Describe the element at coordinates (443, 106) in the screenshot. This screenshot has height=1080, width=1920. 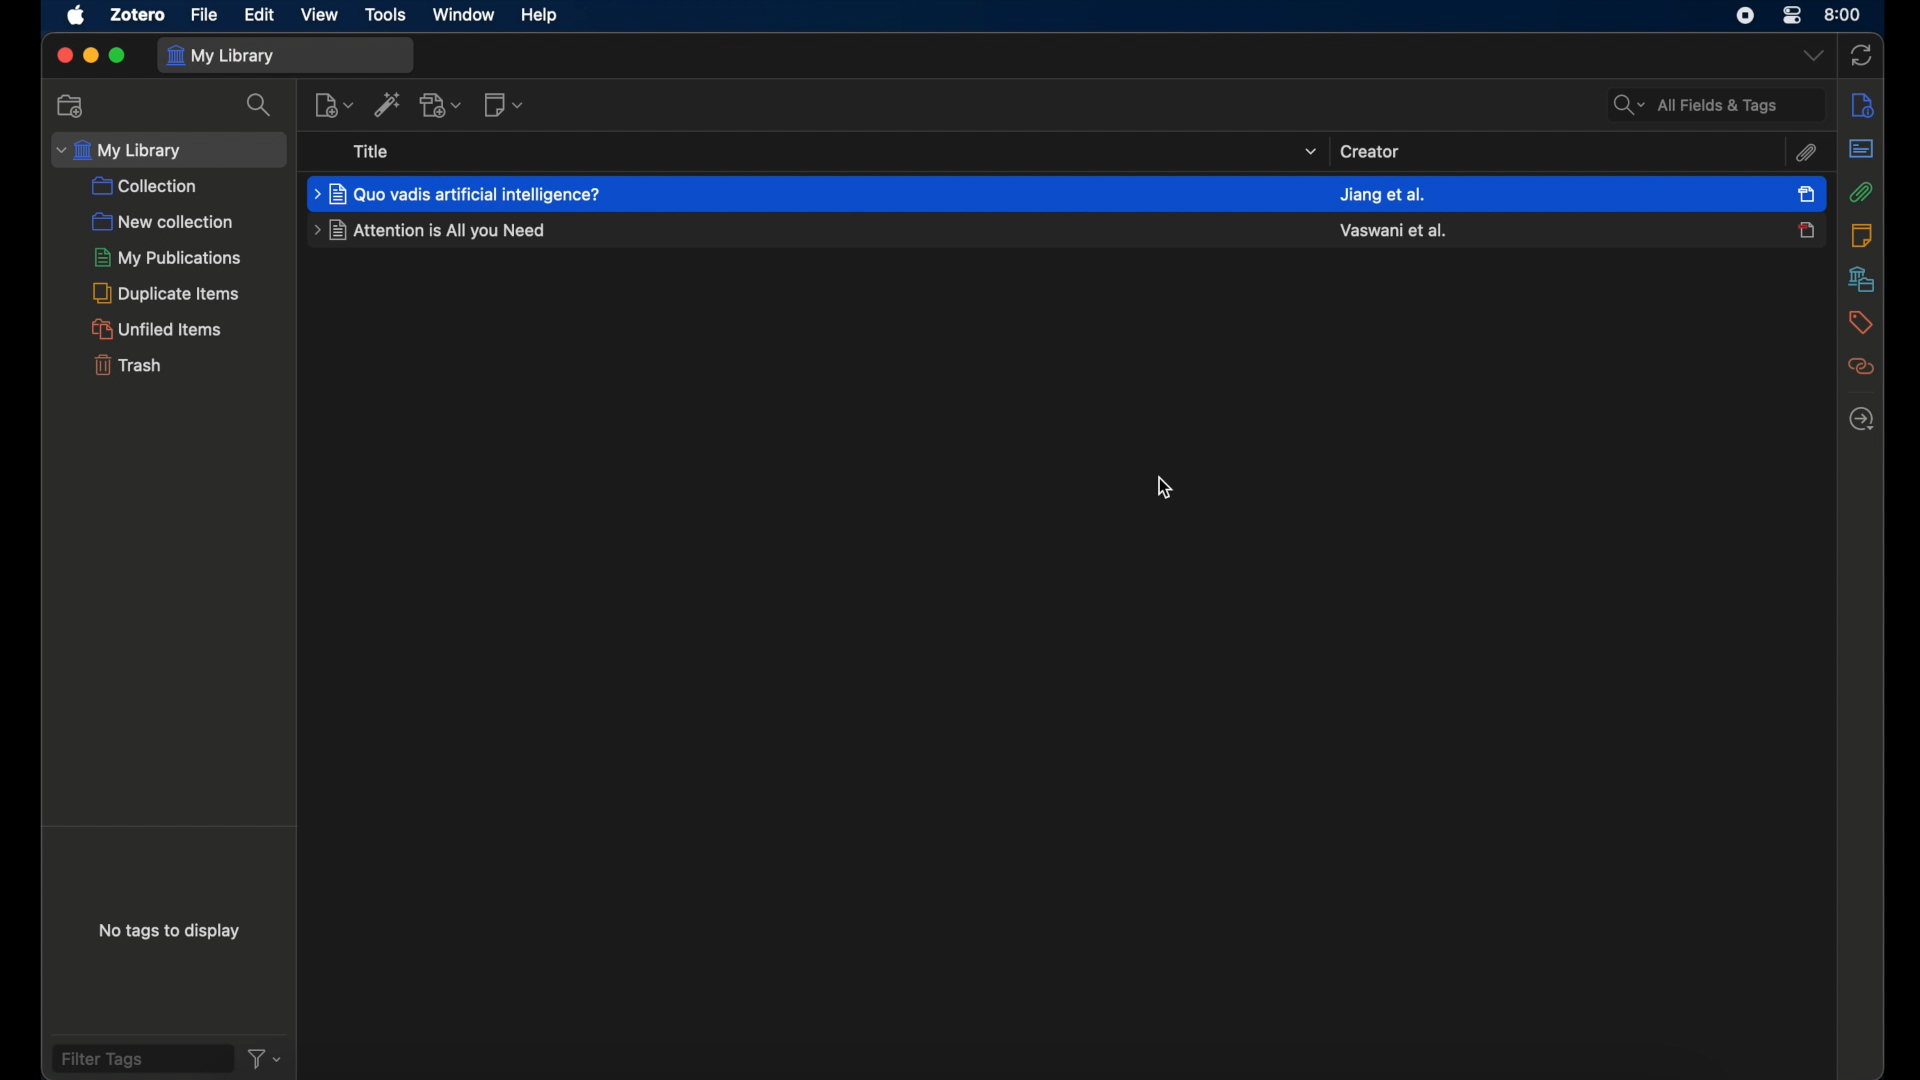
I see `add attachment` at that location.